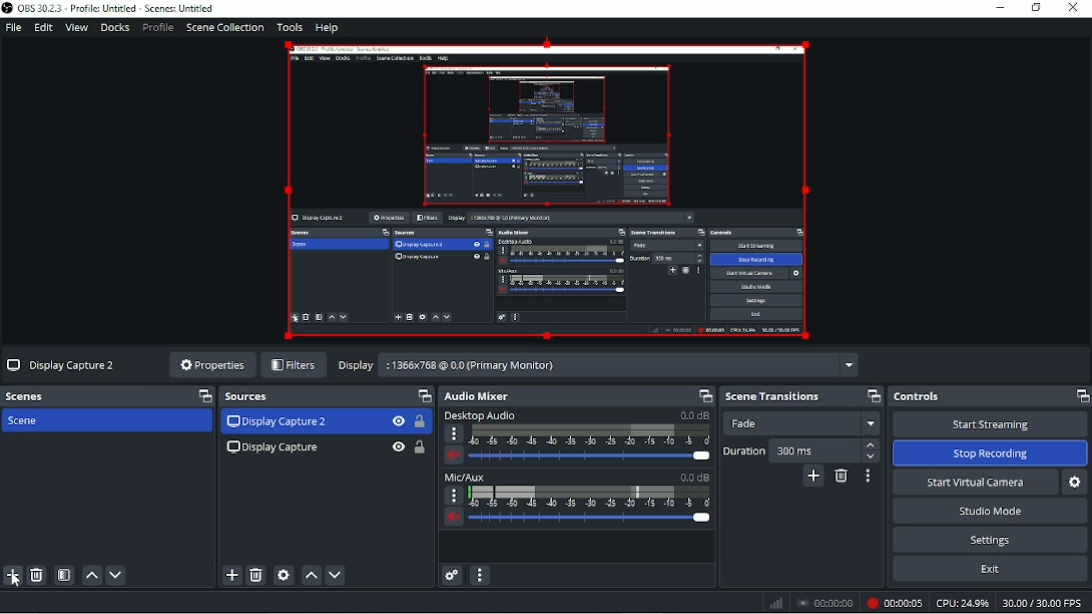 This screenshot has width=1092, height=614. Describe the element at coordinates (210, 364) in the screenshot. I see `Properties` at that location.